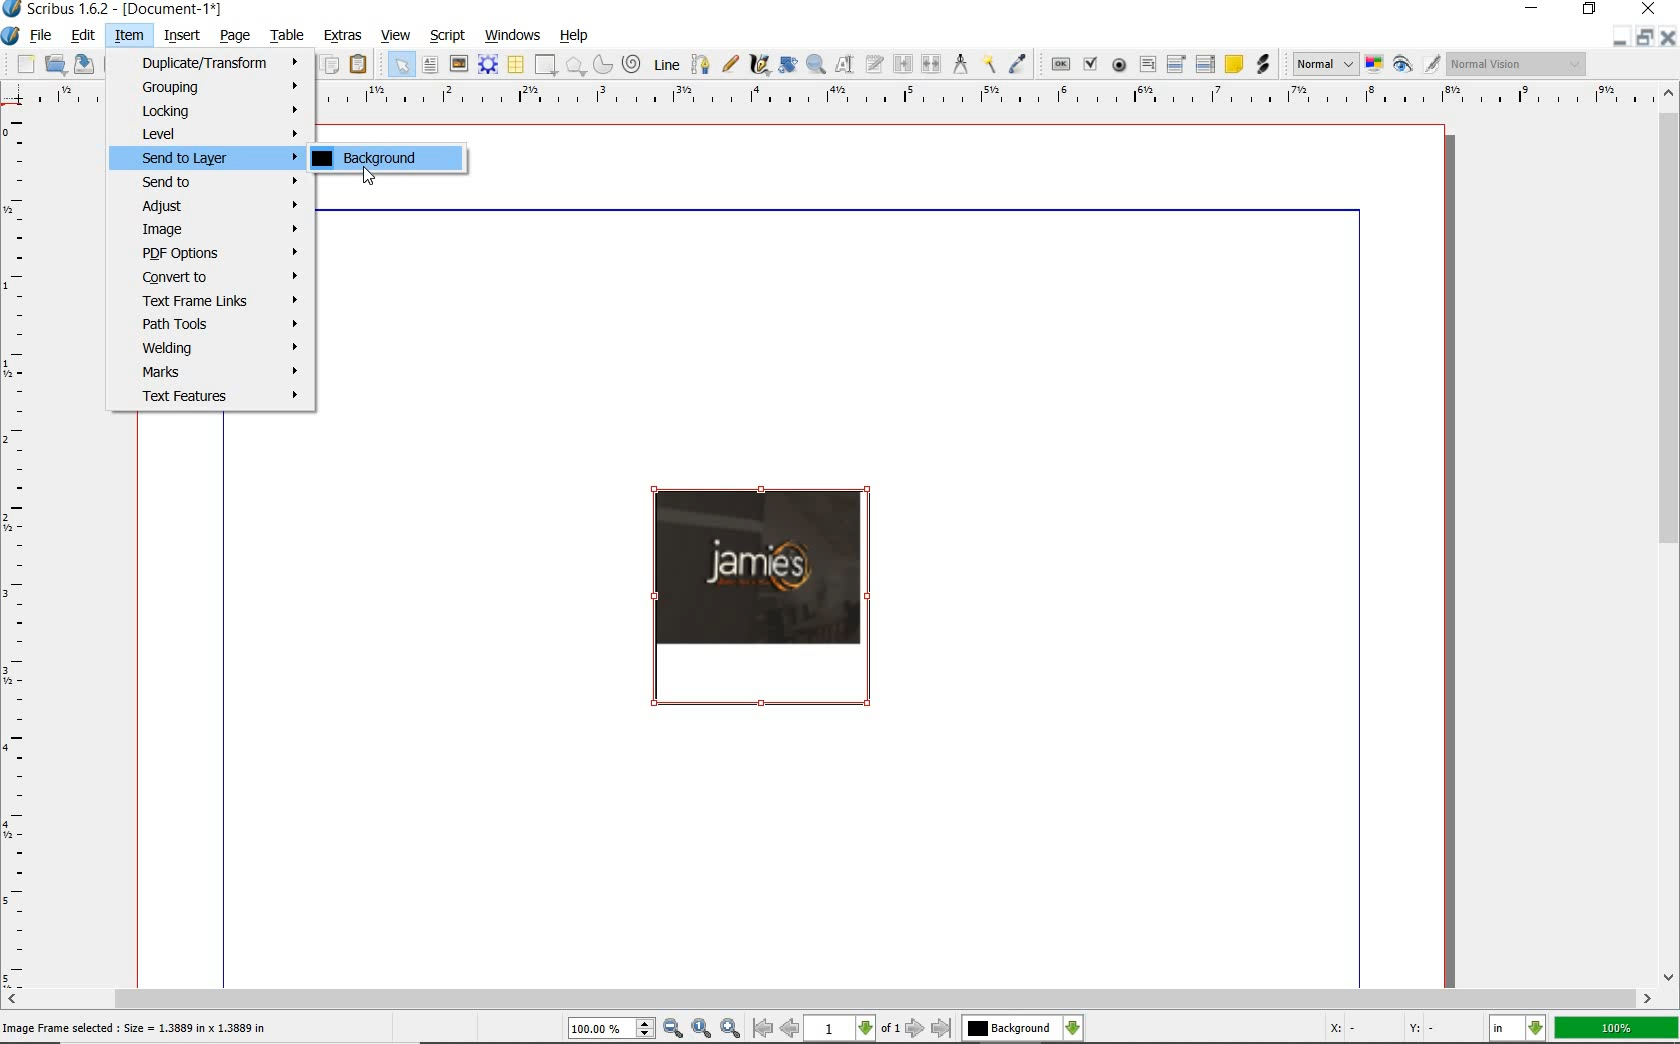 Image resolution: width=1680 pixels, height=1044 pixels. Describe the element at coordinates (932, 65) in the screenshot. I see `unlink text frames` at that location.